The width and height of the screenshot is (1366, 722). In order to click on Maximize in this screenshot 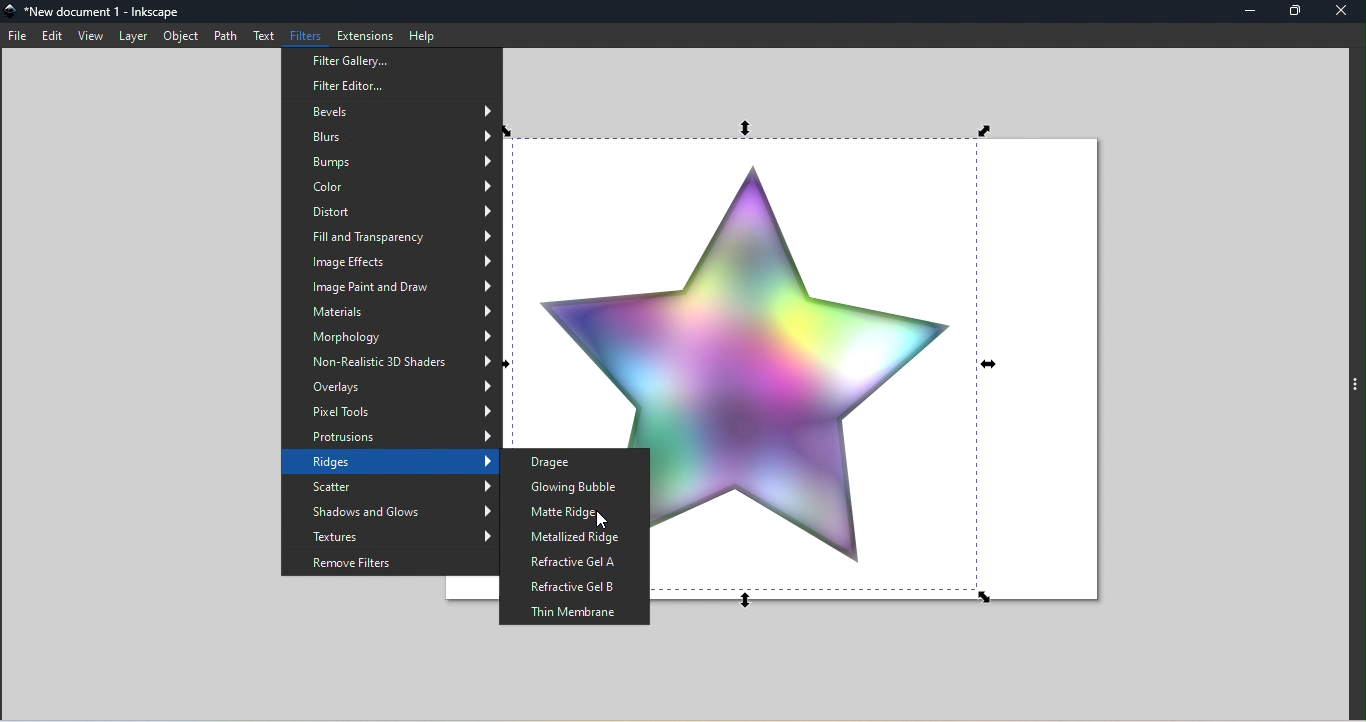, I will do `click(1300, 11)`.